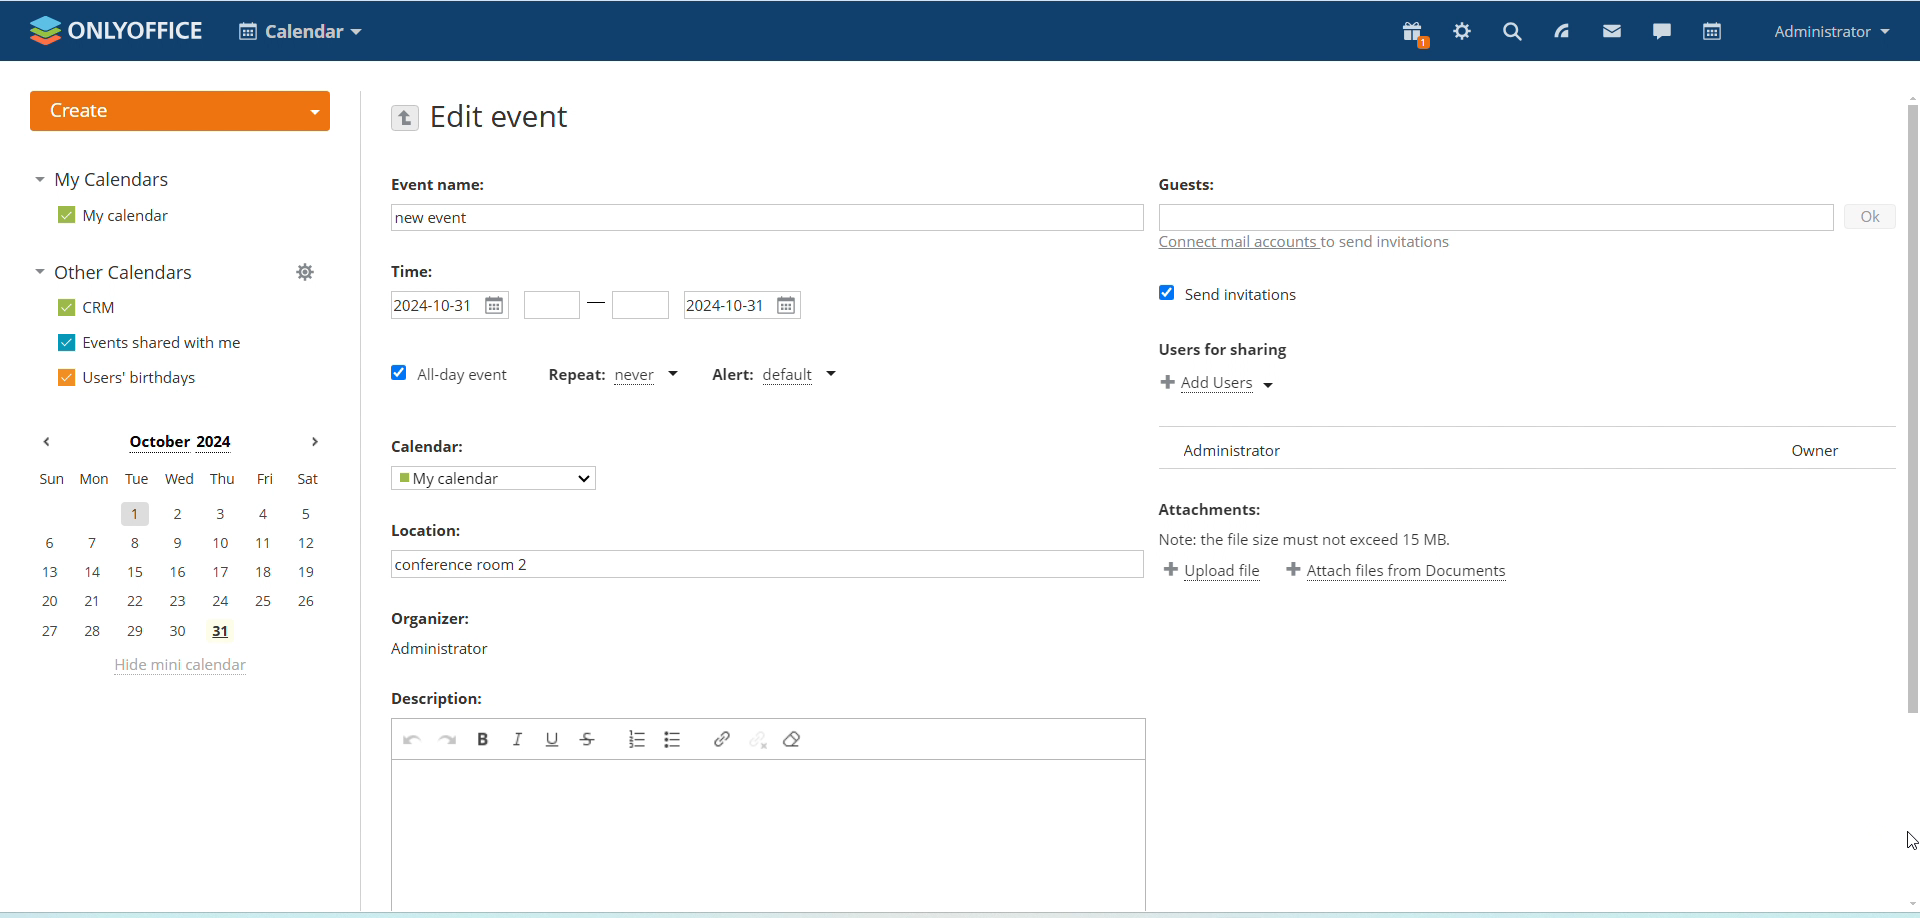  What do you see at coordinates (640, 305) in the screenshot?
I see `event end time` at bounding box center [640, 305].